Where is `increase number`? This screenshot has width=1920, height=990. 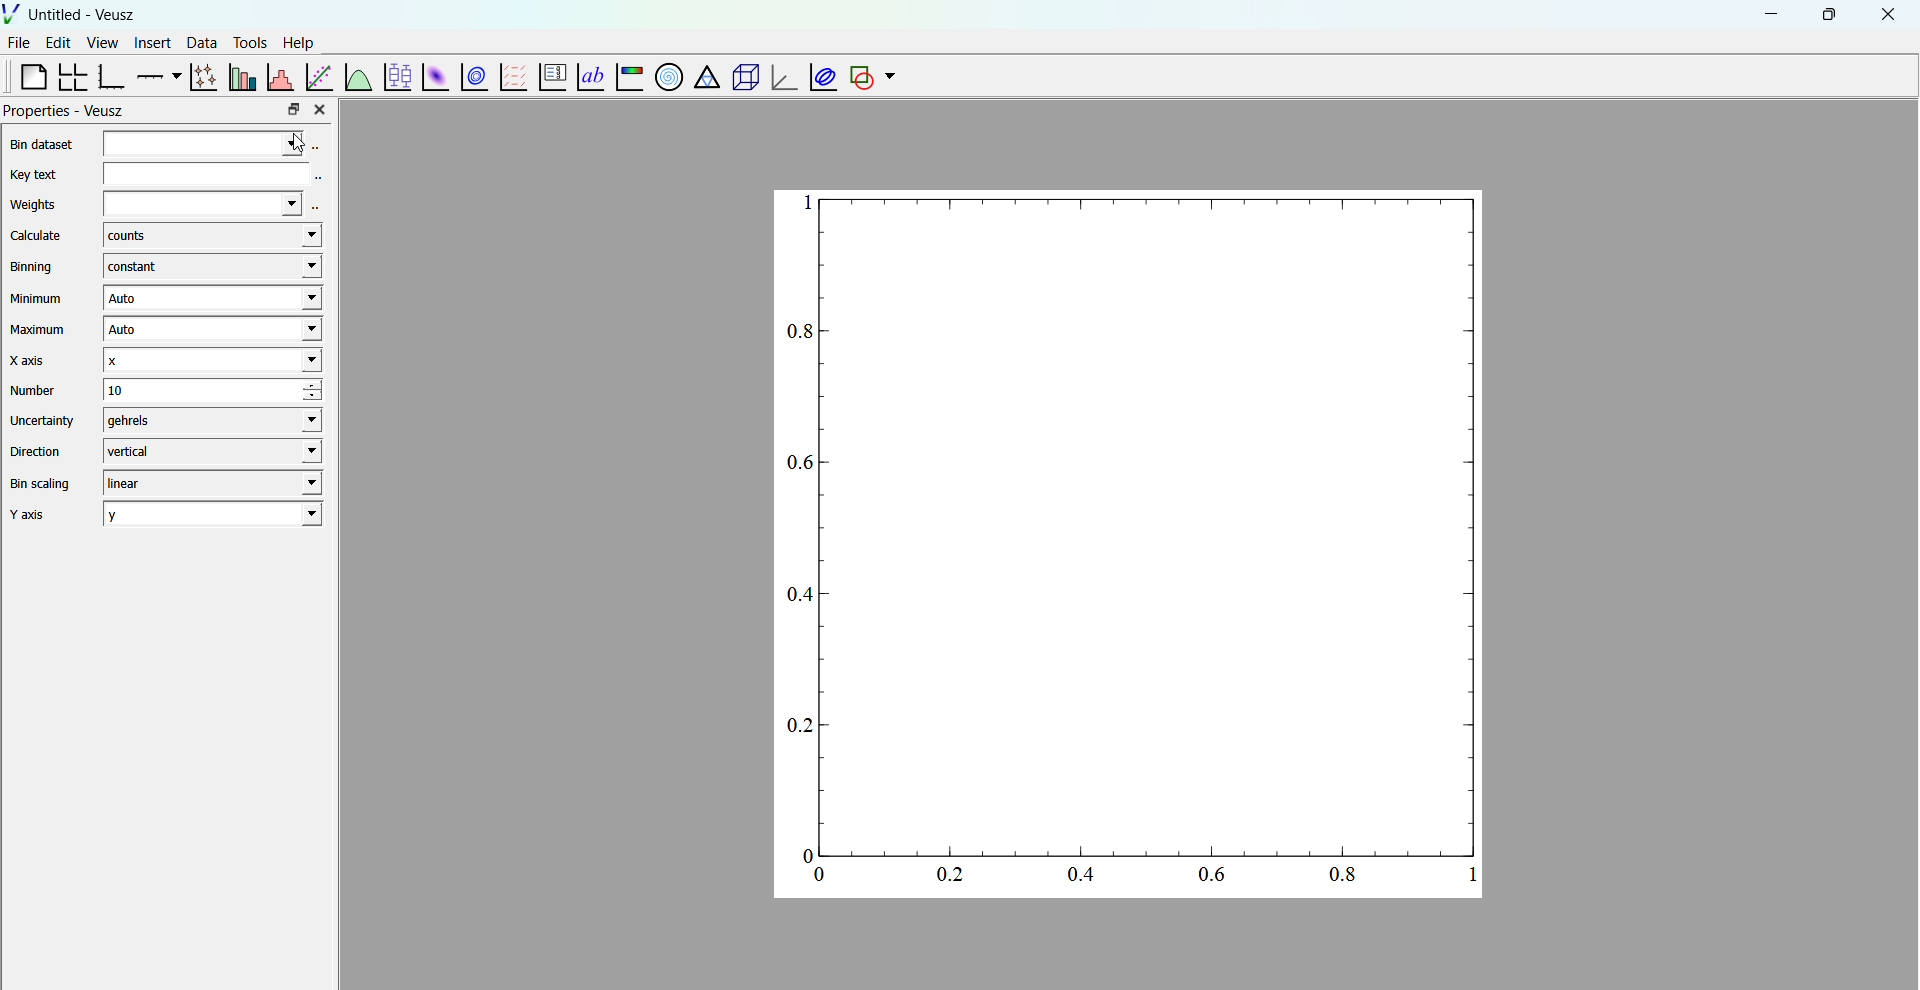
increase number is located at coordinates (327, 385).